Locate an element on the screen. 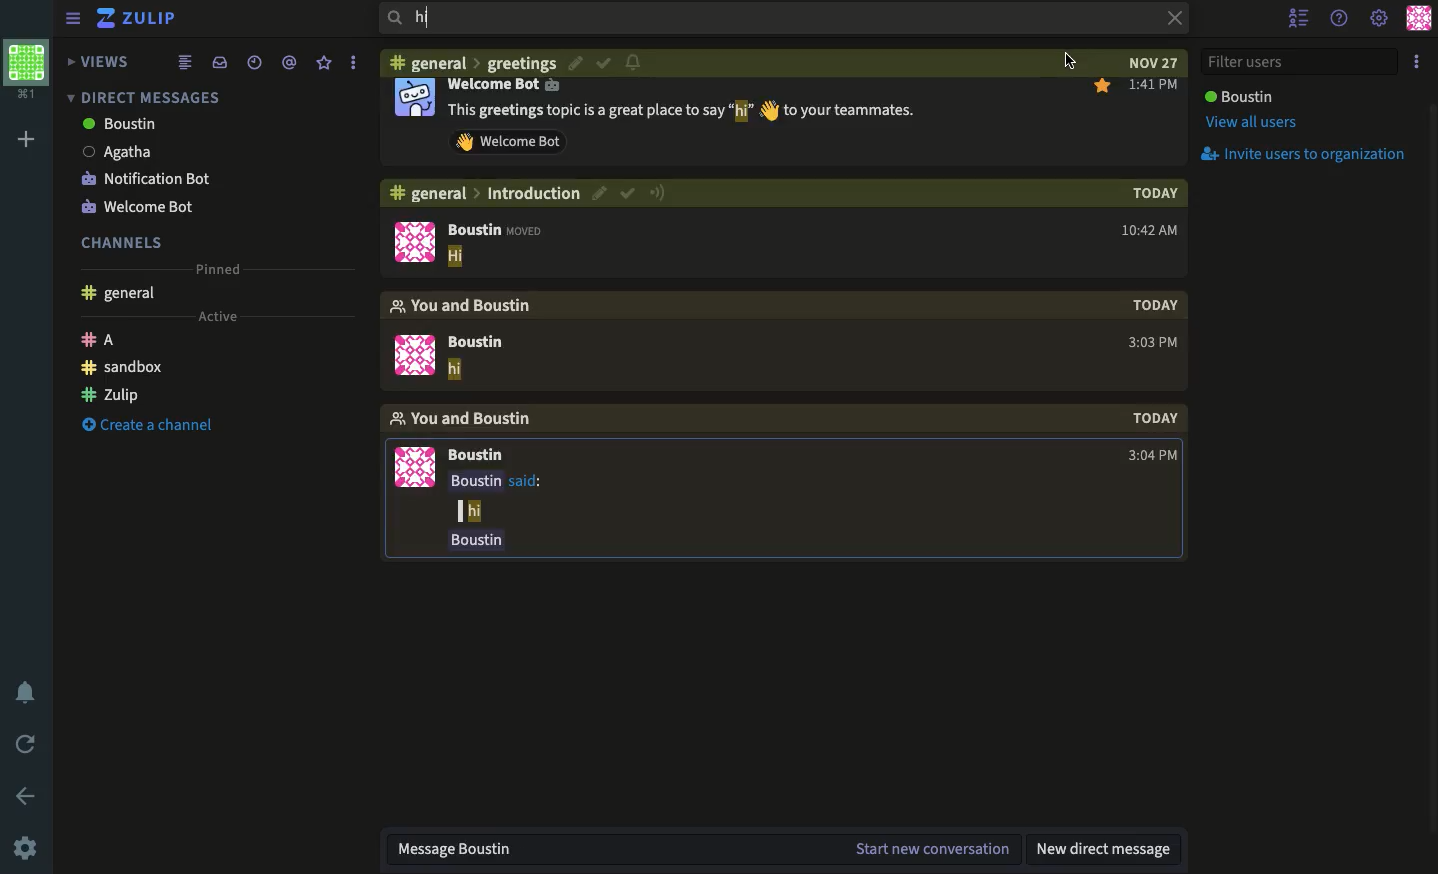 The height and width of the screenshot is (874, 1438). message boustin is located at coordinates (613, 849).